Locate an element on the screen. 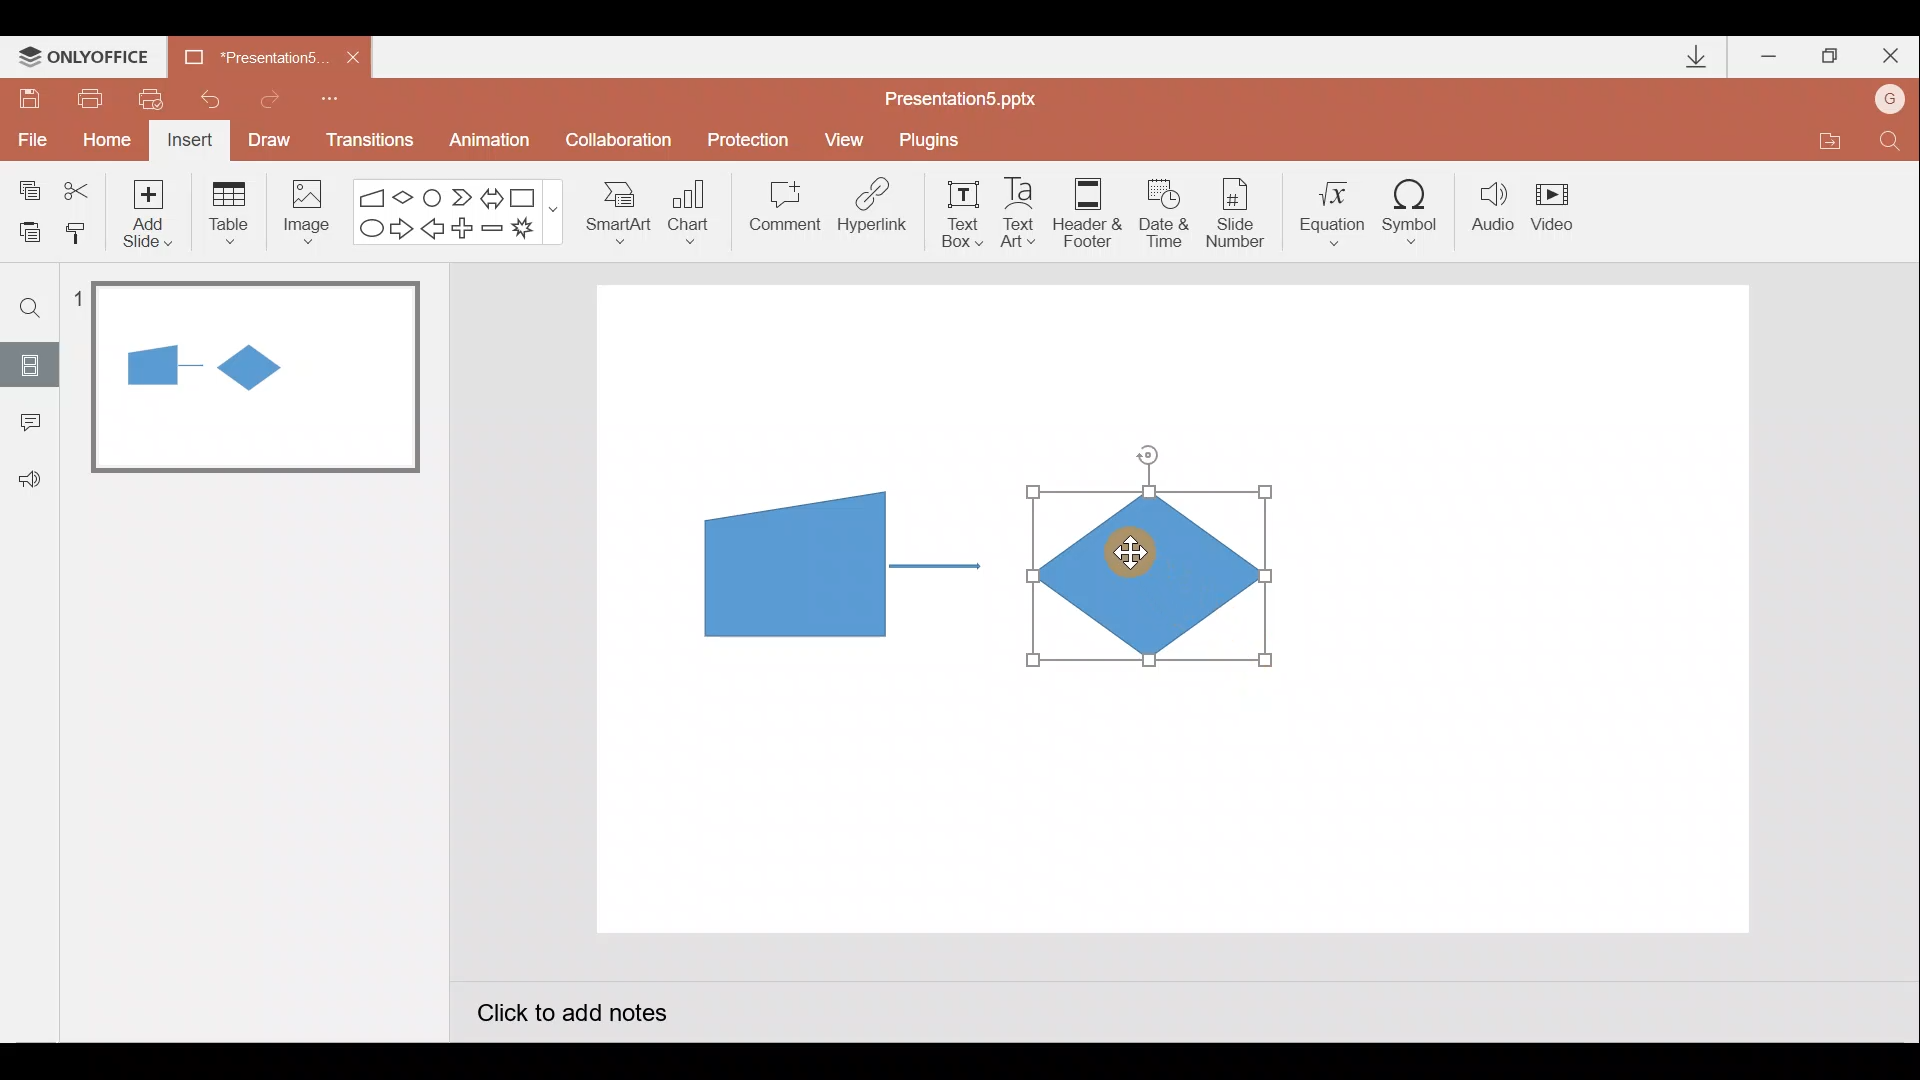 The image size is (1920, 1080). Chevron is located at coordinates (464, 198).